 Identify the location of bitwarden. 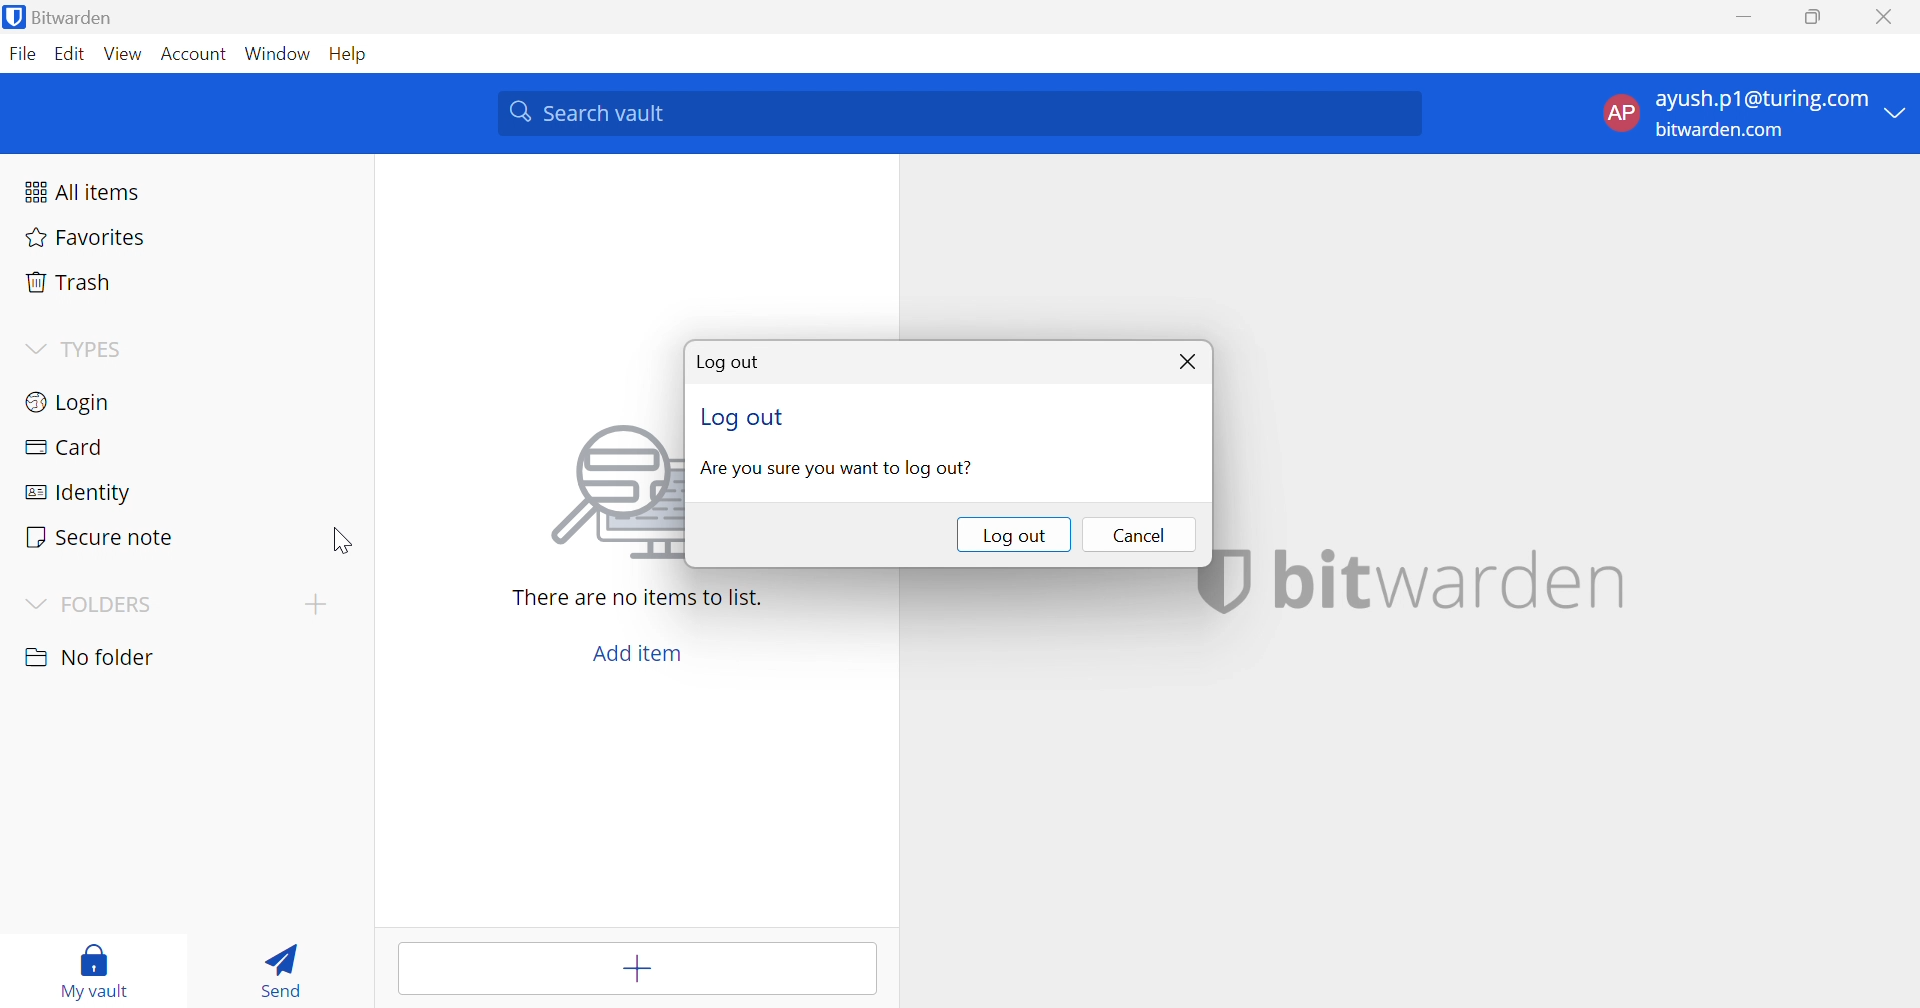
(1453, 579).